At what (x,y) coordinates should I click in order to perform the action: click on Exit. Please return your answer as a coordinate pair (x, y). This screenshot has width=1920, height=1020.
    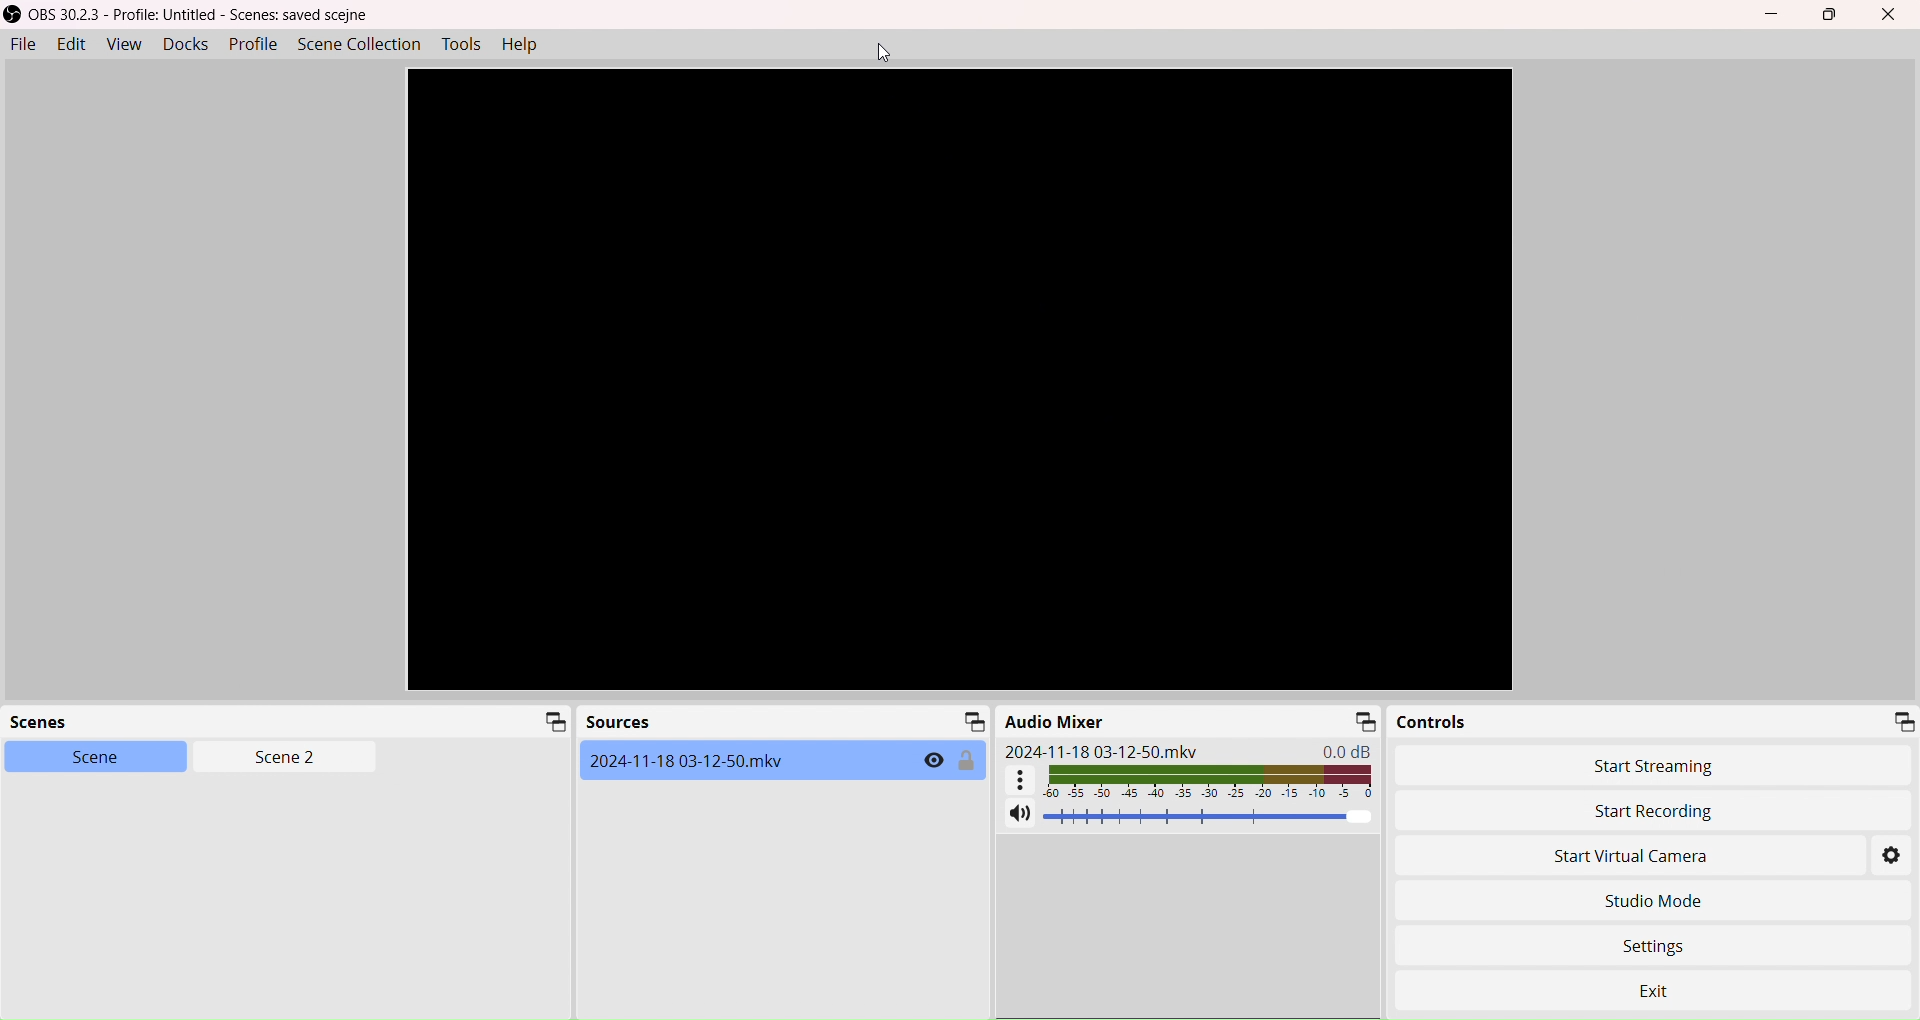
    Looking at the image, I should click on (1678, 984).